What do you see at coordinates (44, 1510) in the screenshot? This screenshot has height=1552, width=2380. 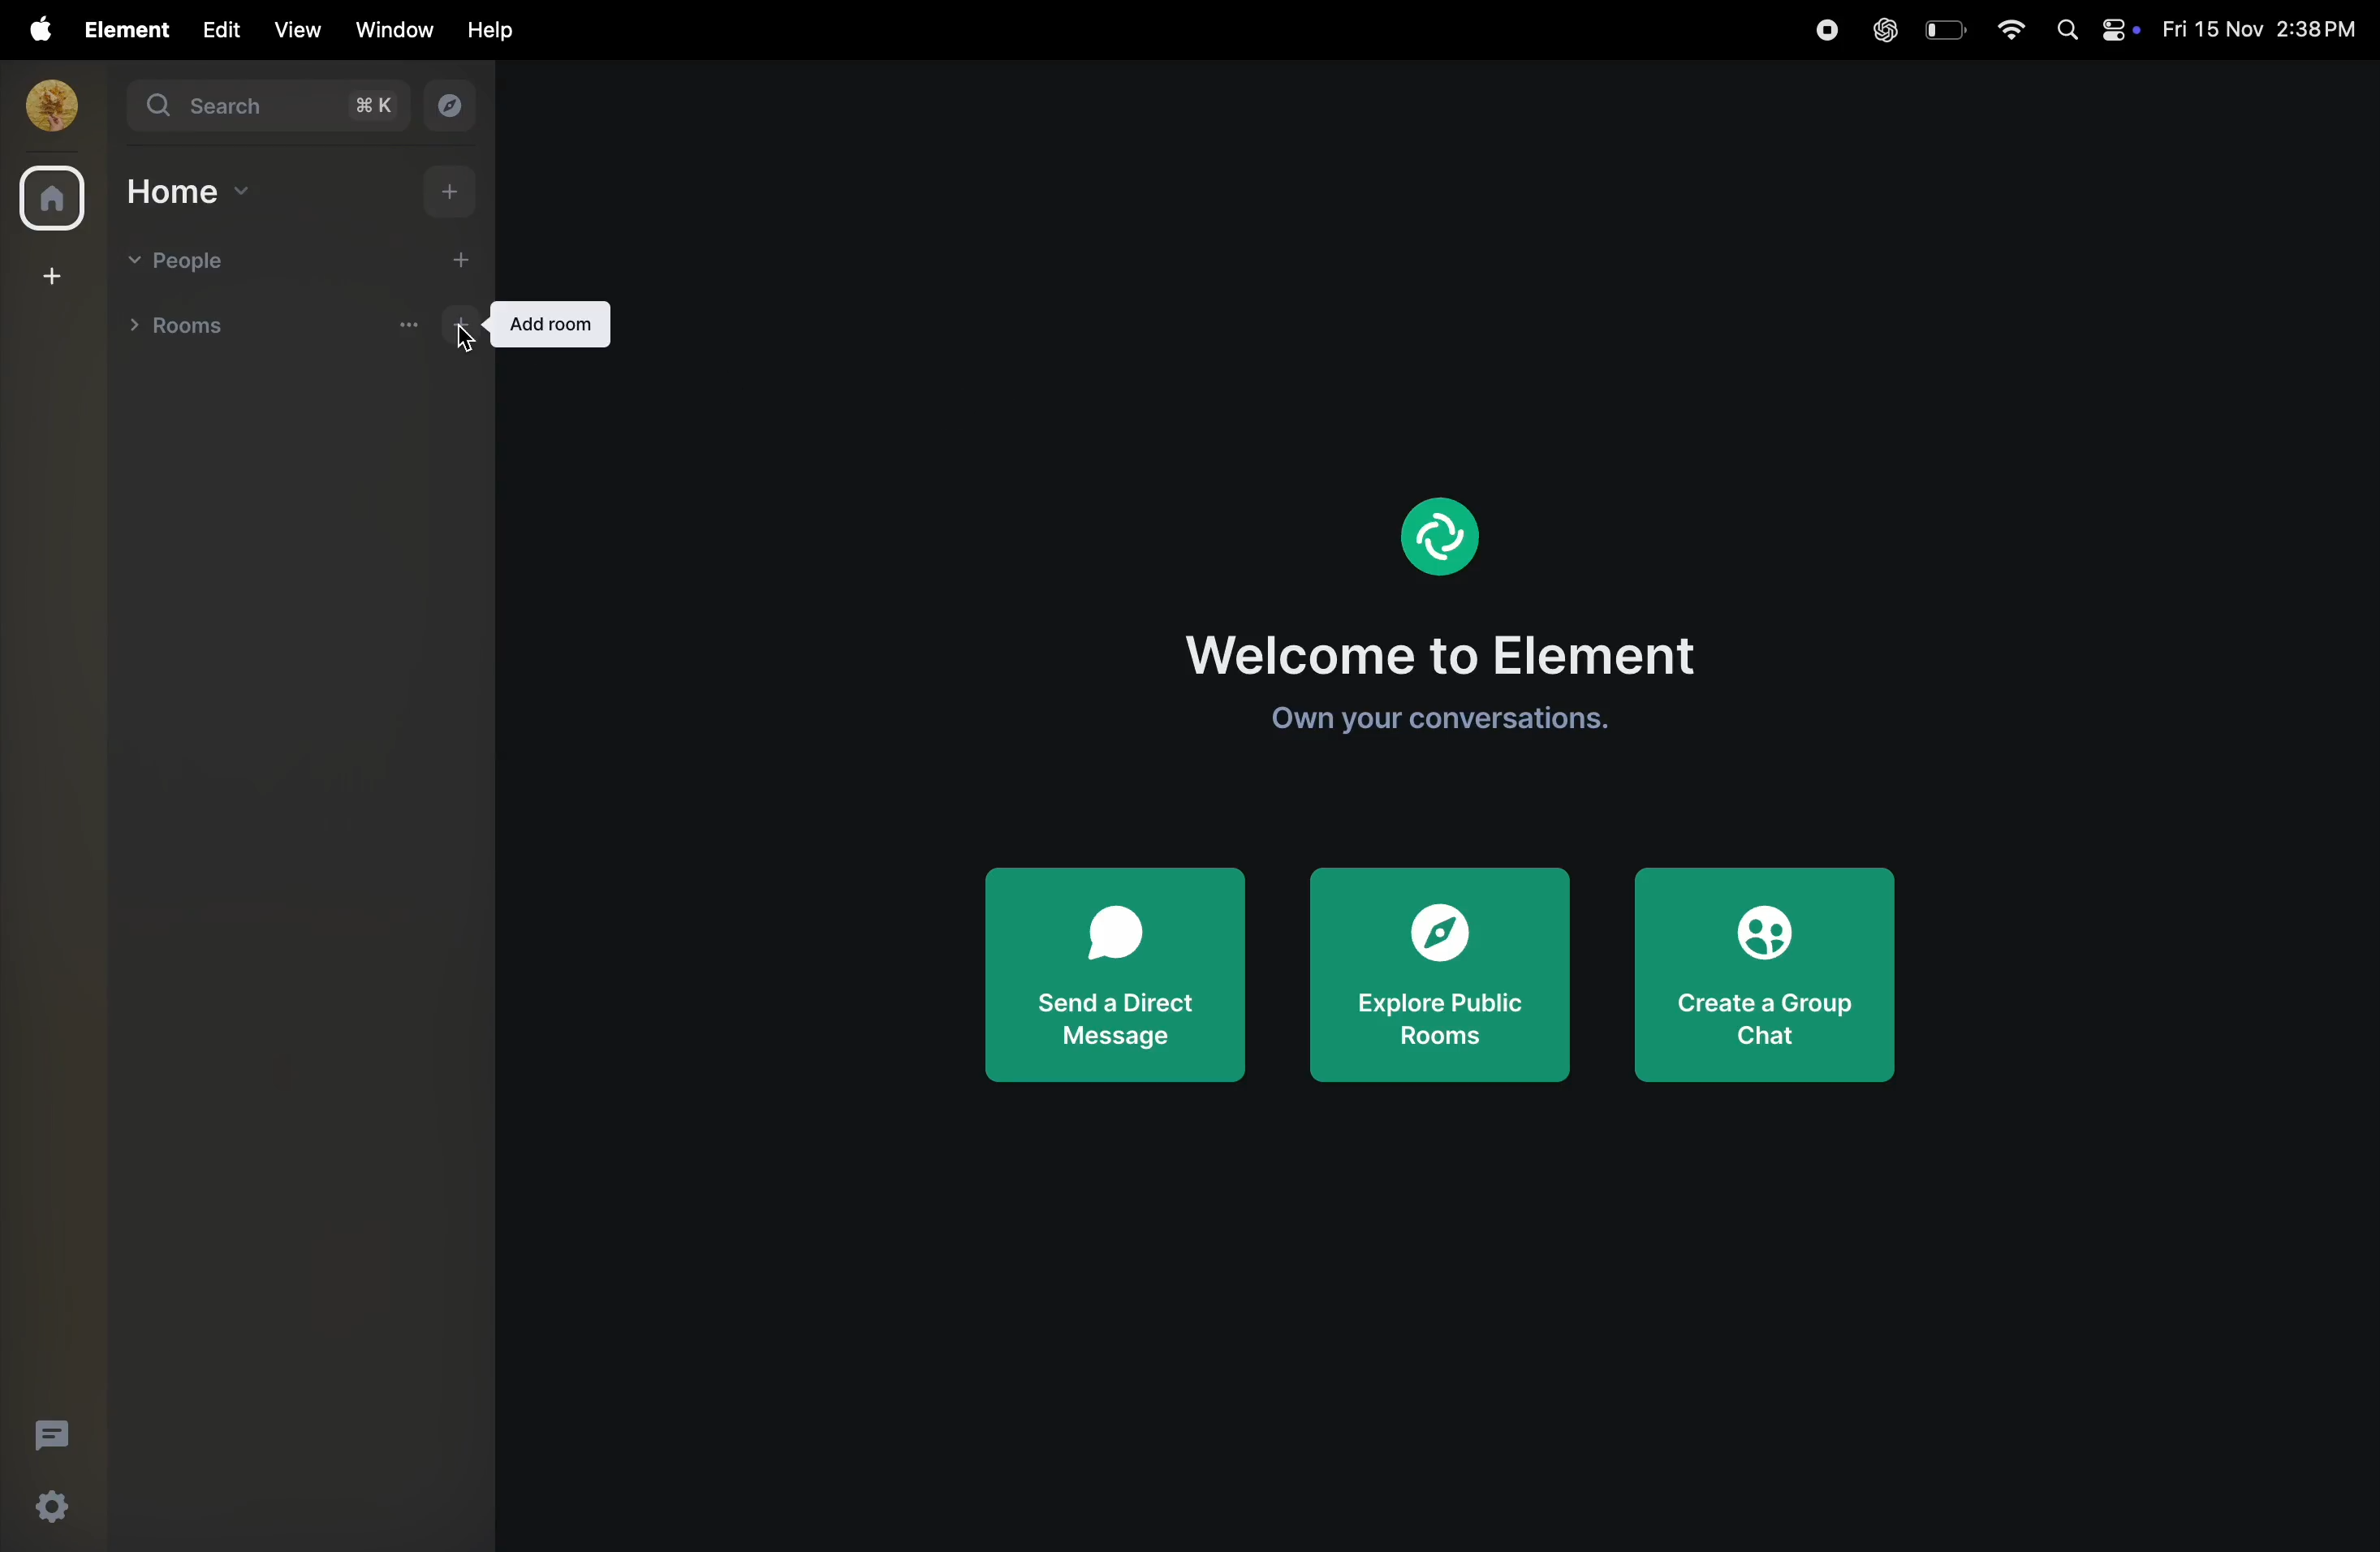 I see `quick settings` at bounding box center [44, 1510].